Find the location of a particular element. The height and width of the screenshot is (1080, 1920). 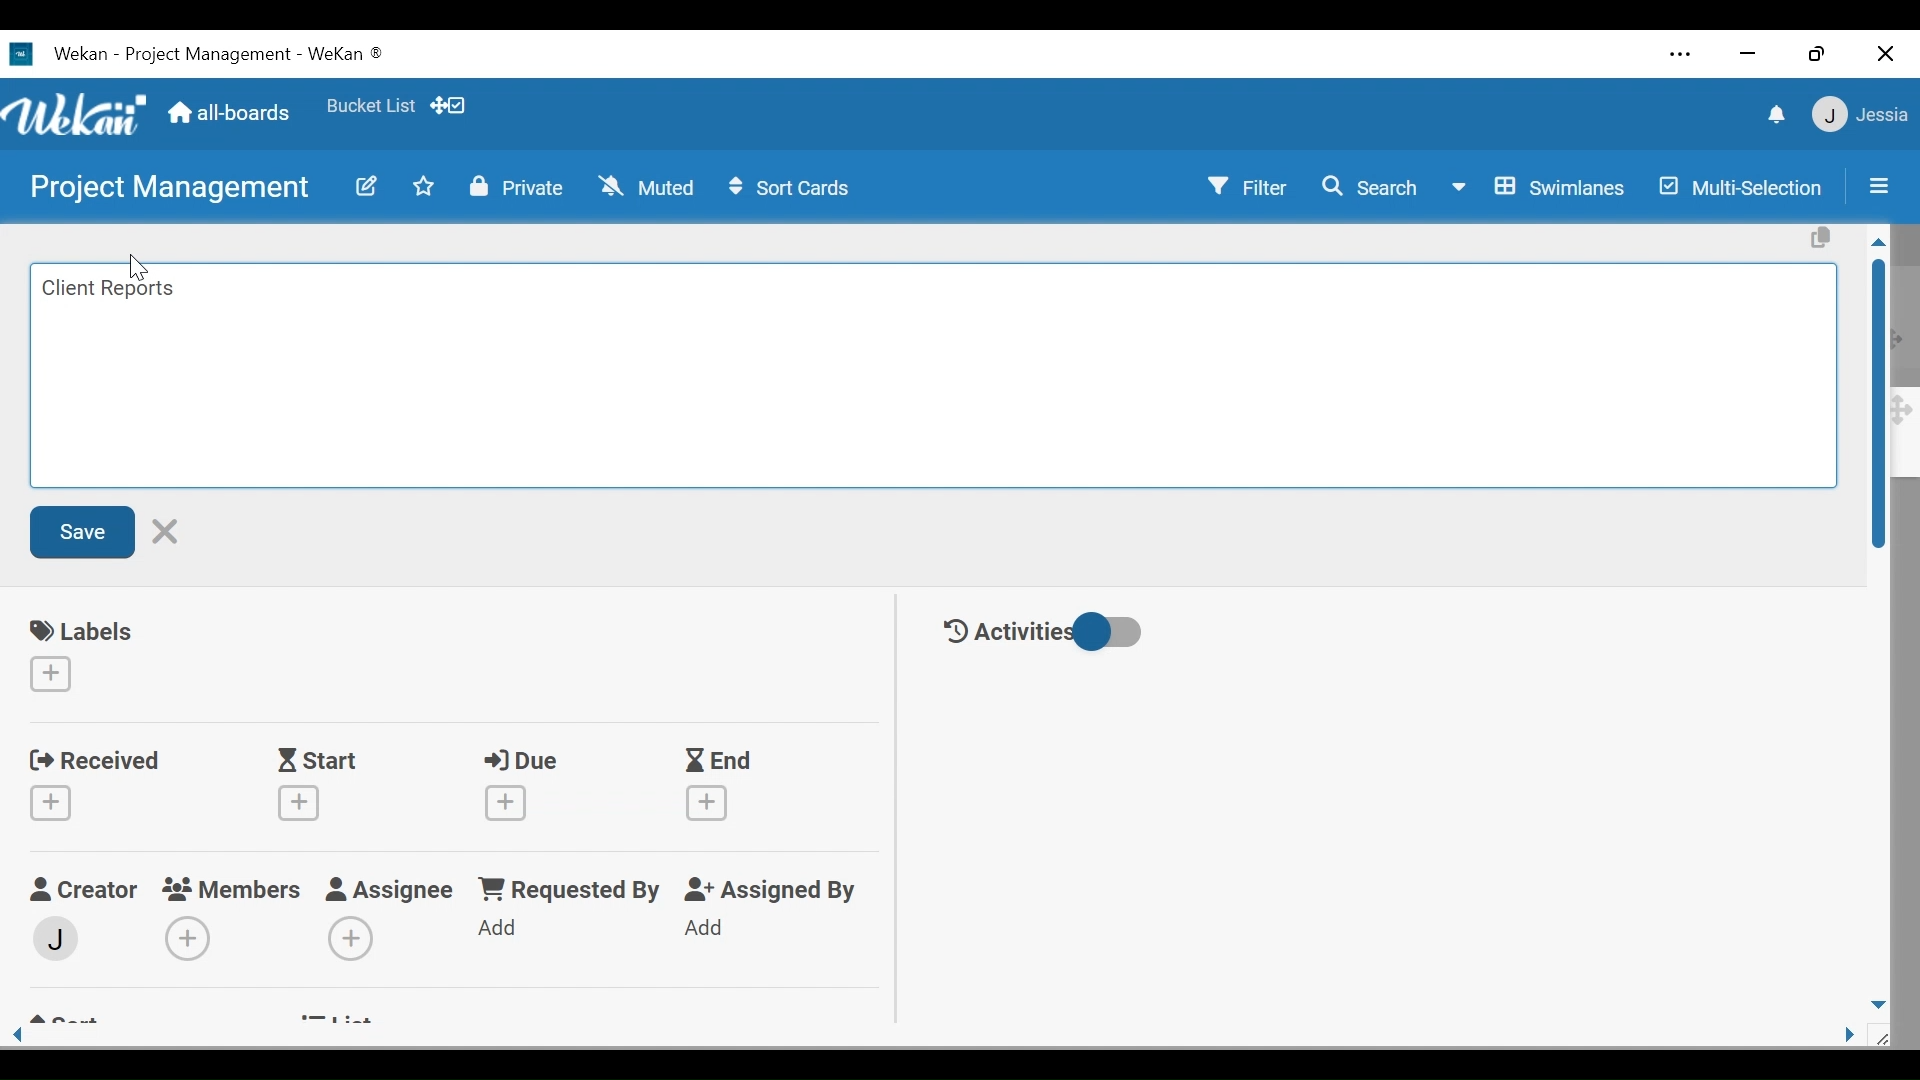

Wekan Desktop icon is located at coordinates (58, 53).